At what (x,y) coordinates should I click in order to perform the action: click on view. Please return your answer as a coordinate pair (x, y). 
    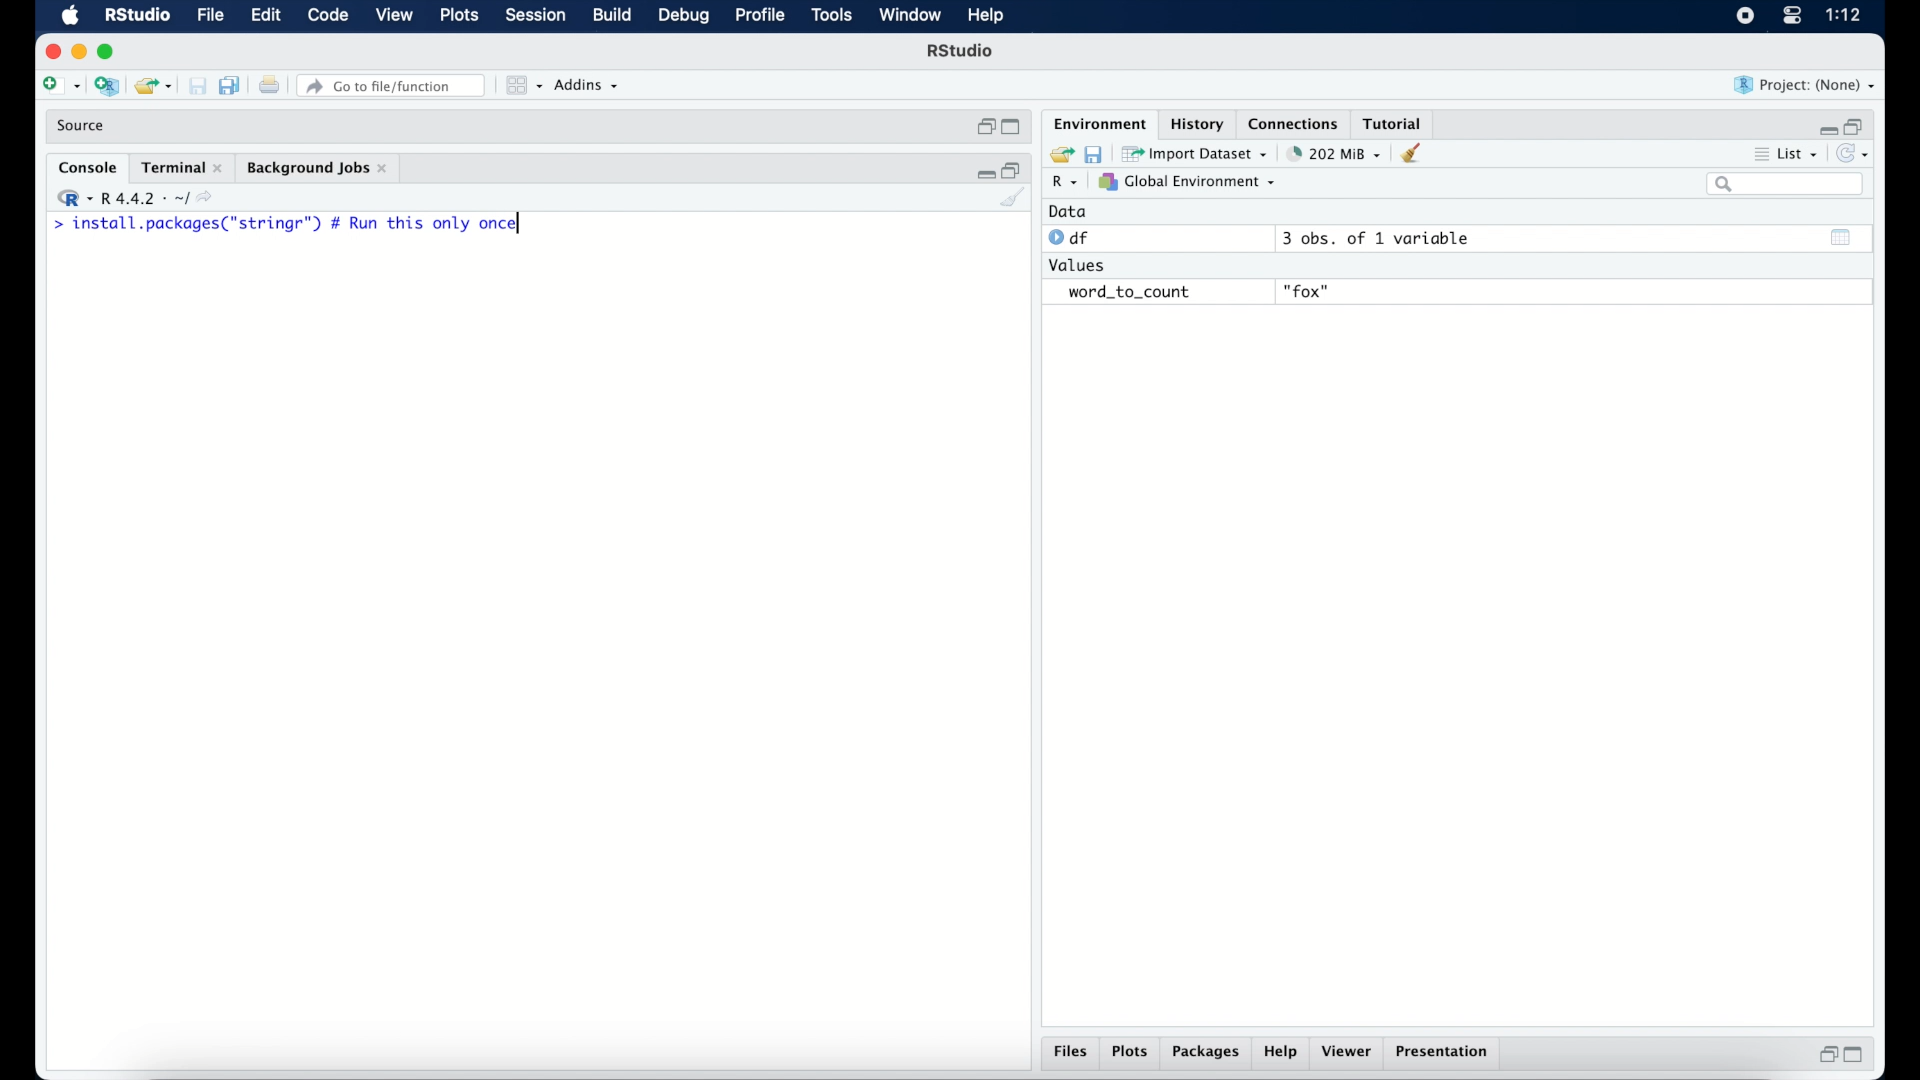
    Looking at the image, I should click on (394, 16).